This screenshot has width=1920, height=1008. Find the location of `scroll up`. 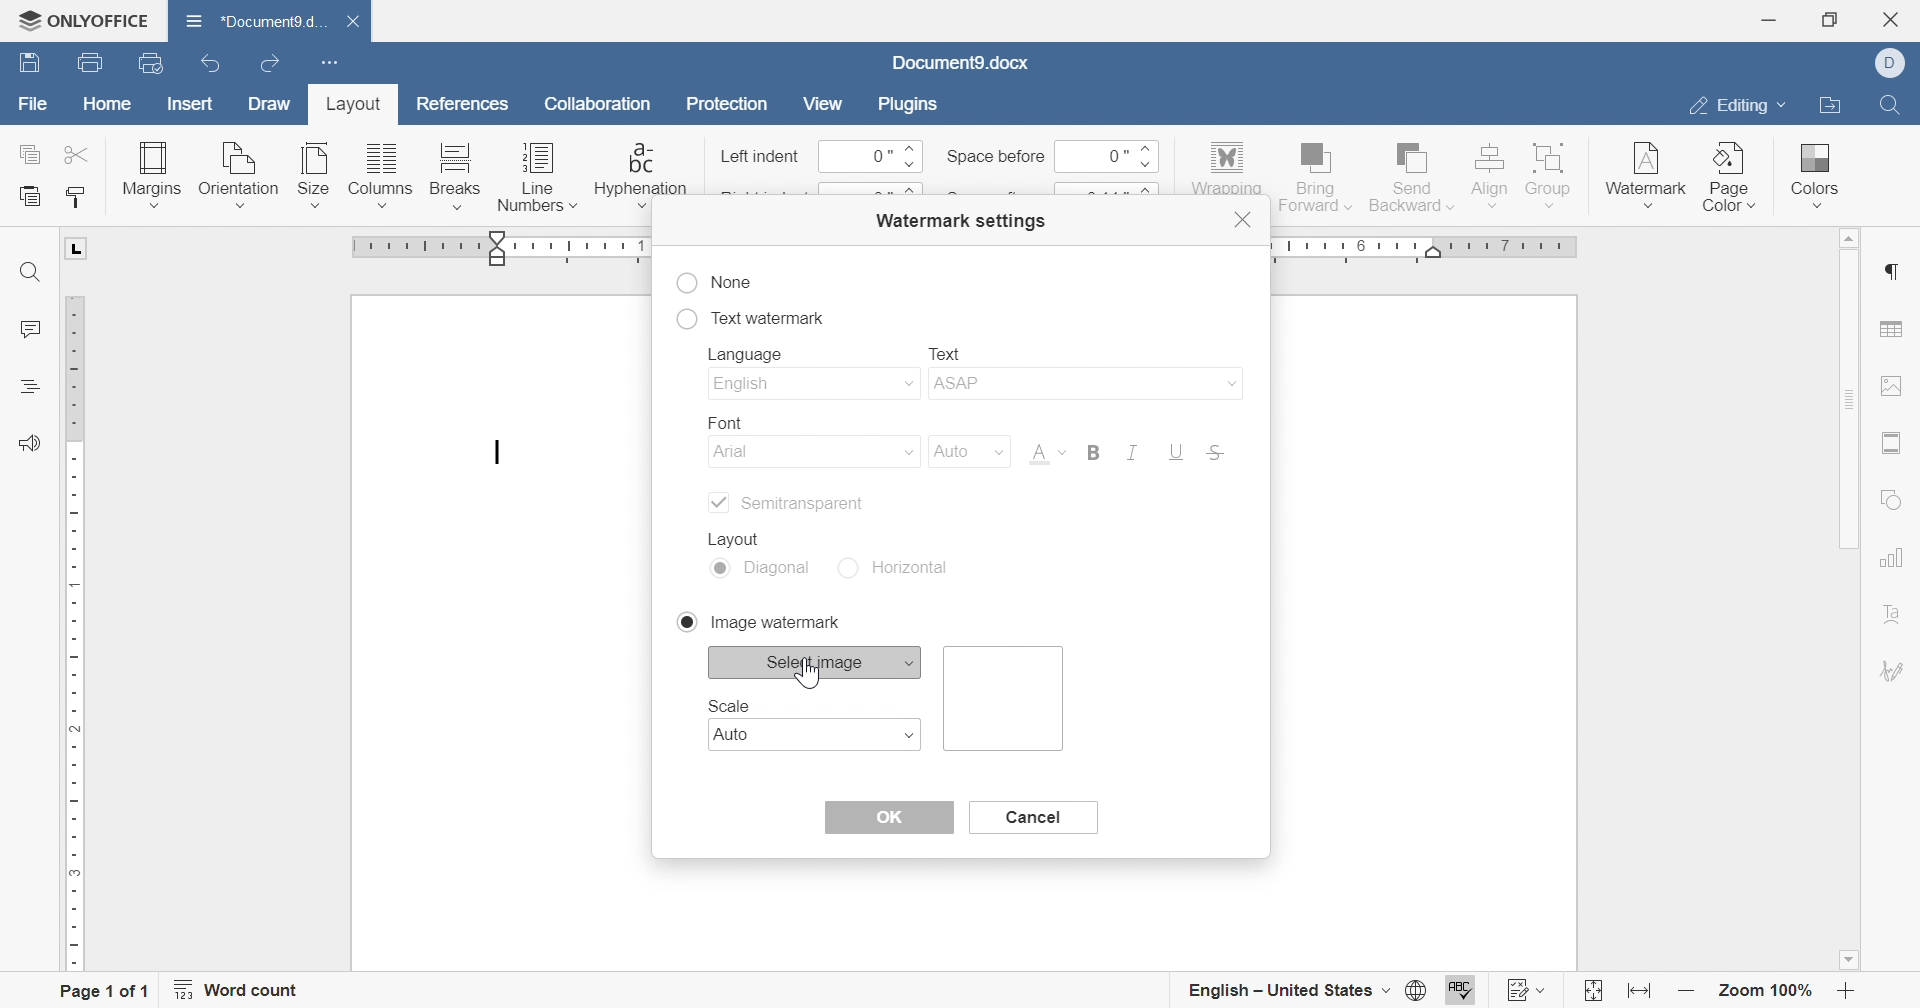

scroll up is located at coordinates (1843, 238).